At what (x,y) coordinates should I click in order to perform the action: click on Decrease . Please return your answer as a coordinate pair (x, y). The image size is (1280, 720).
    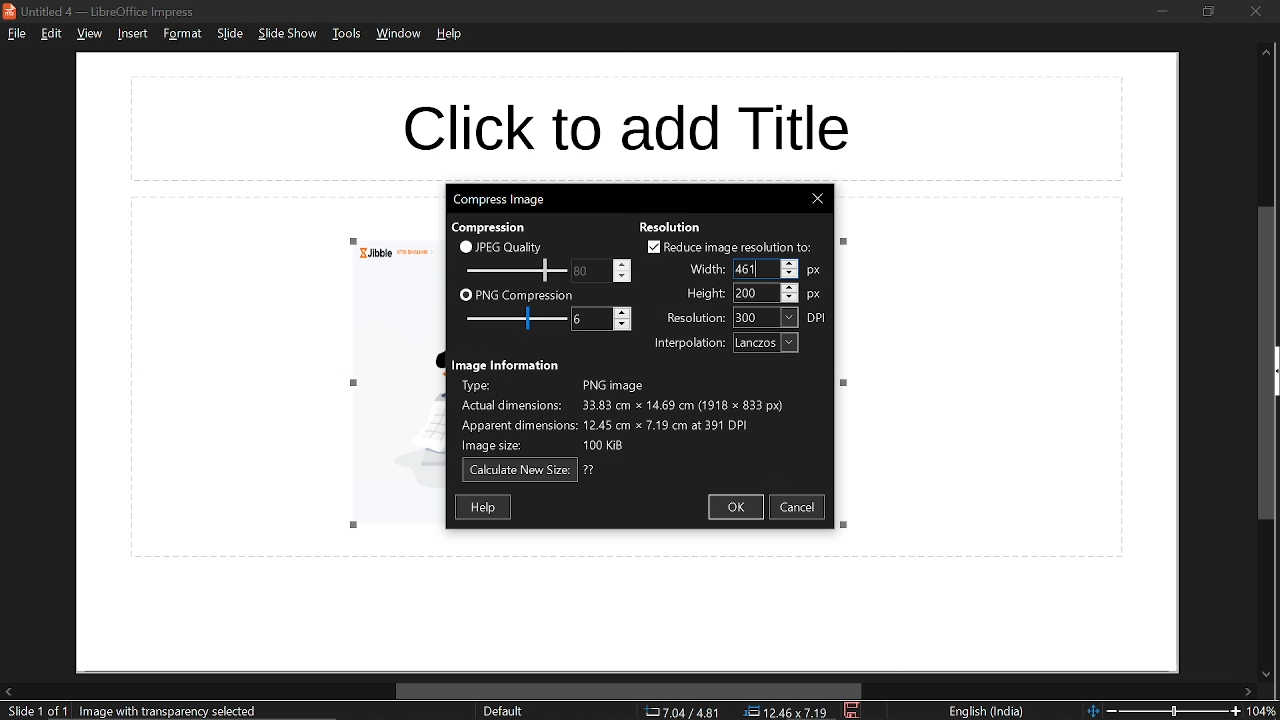
    Looking at the image, I should click on (623, 326).